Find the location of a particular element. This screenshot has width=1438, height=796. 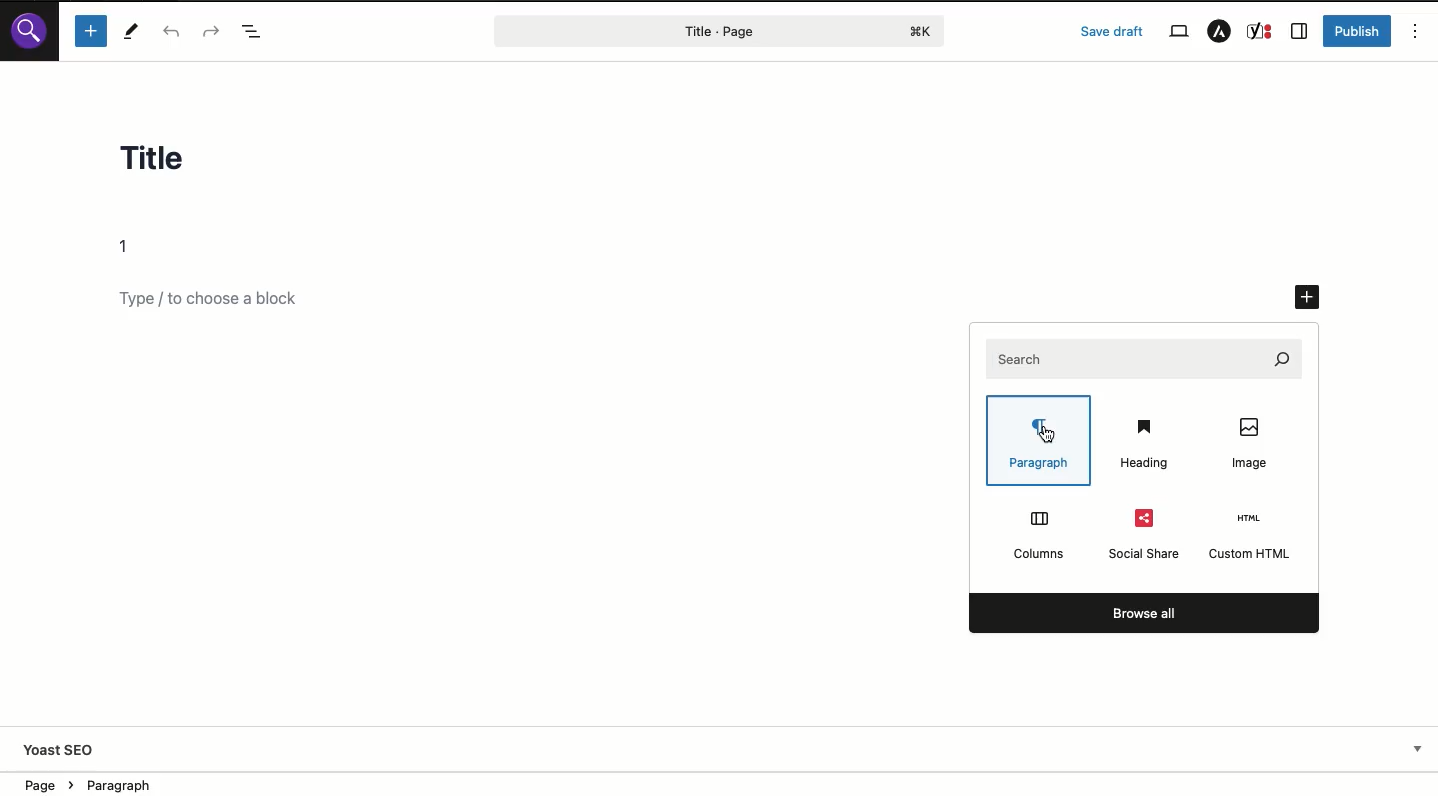

Add new block is located at coordinates (1309, 299).